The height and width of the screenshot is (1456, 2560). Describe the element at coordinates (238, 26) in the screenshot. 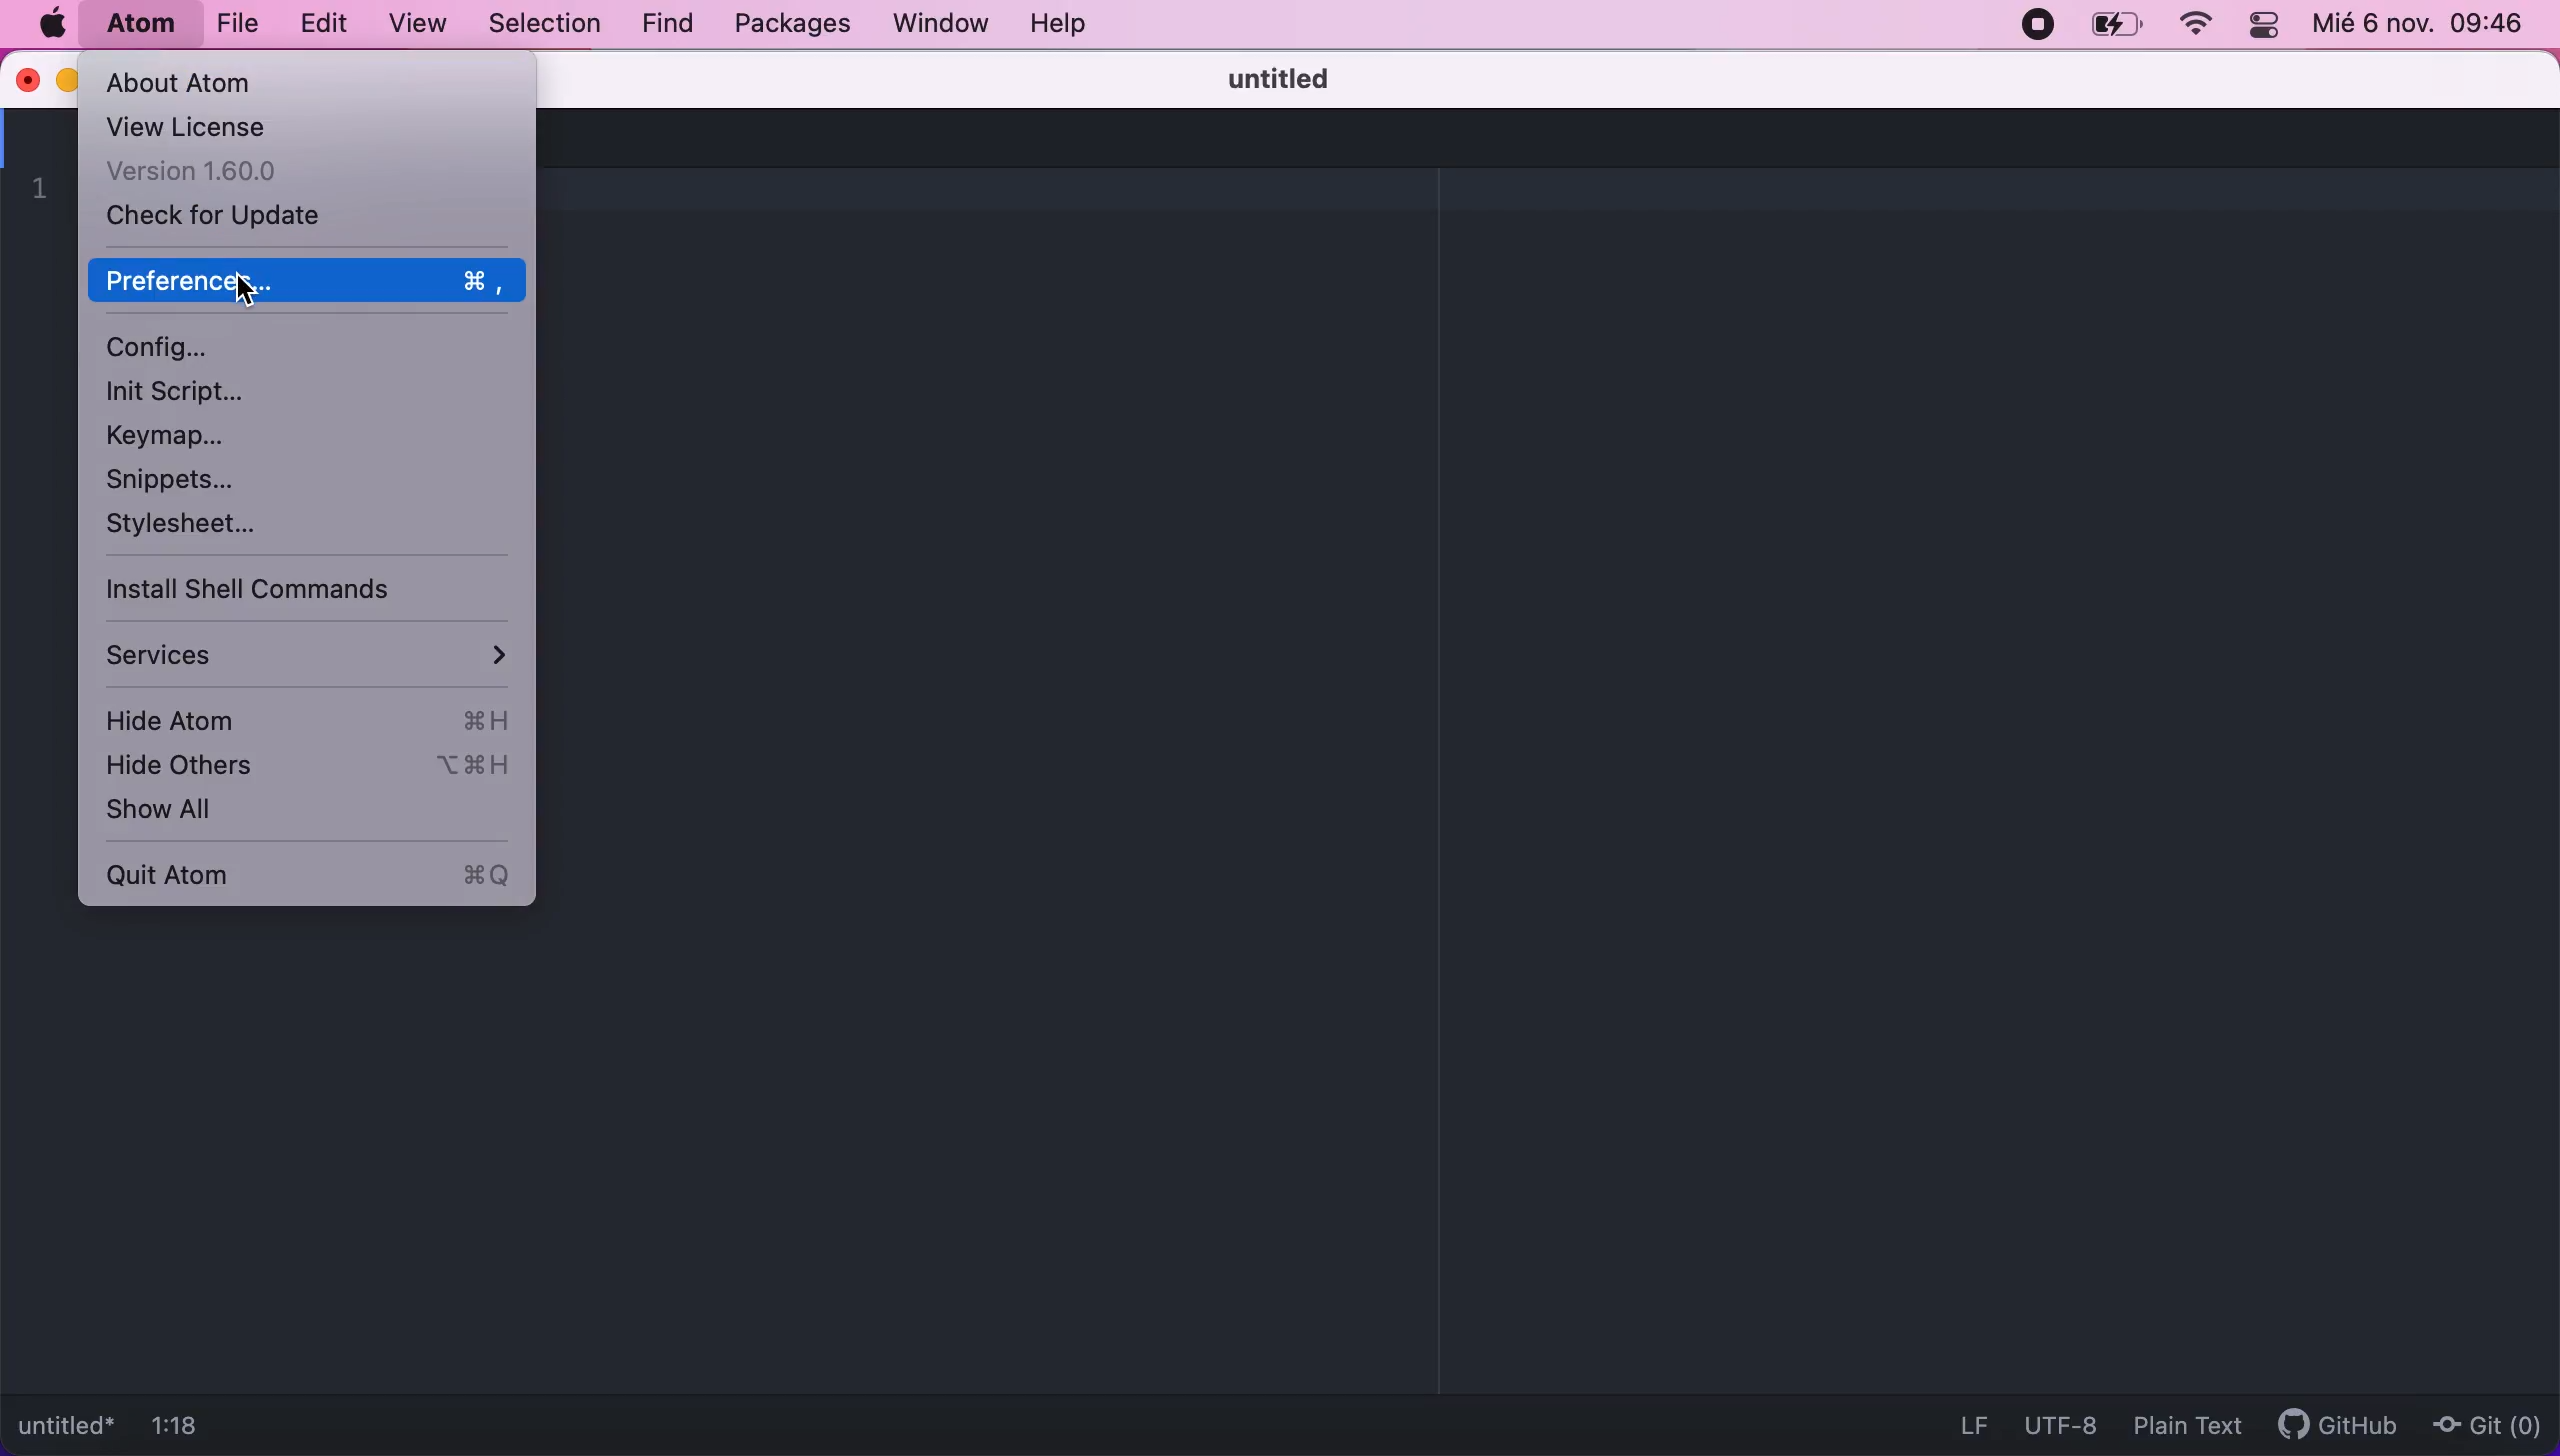

I see `file` at that location.